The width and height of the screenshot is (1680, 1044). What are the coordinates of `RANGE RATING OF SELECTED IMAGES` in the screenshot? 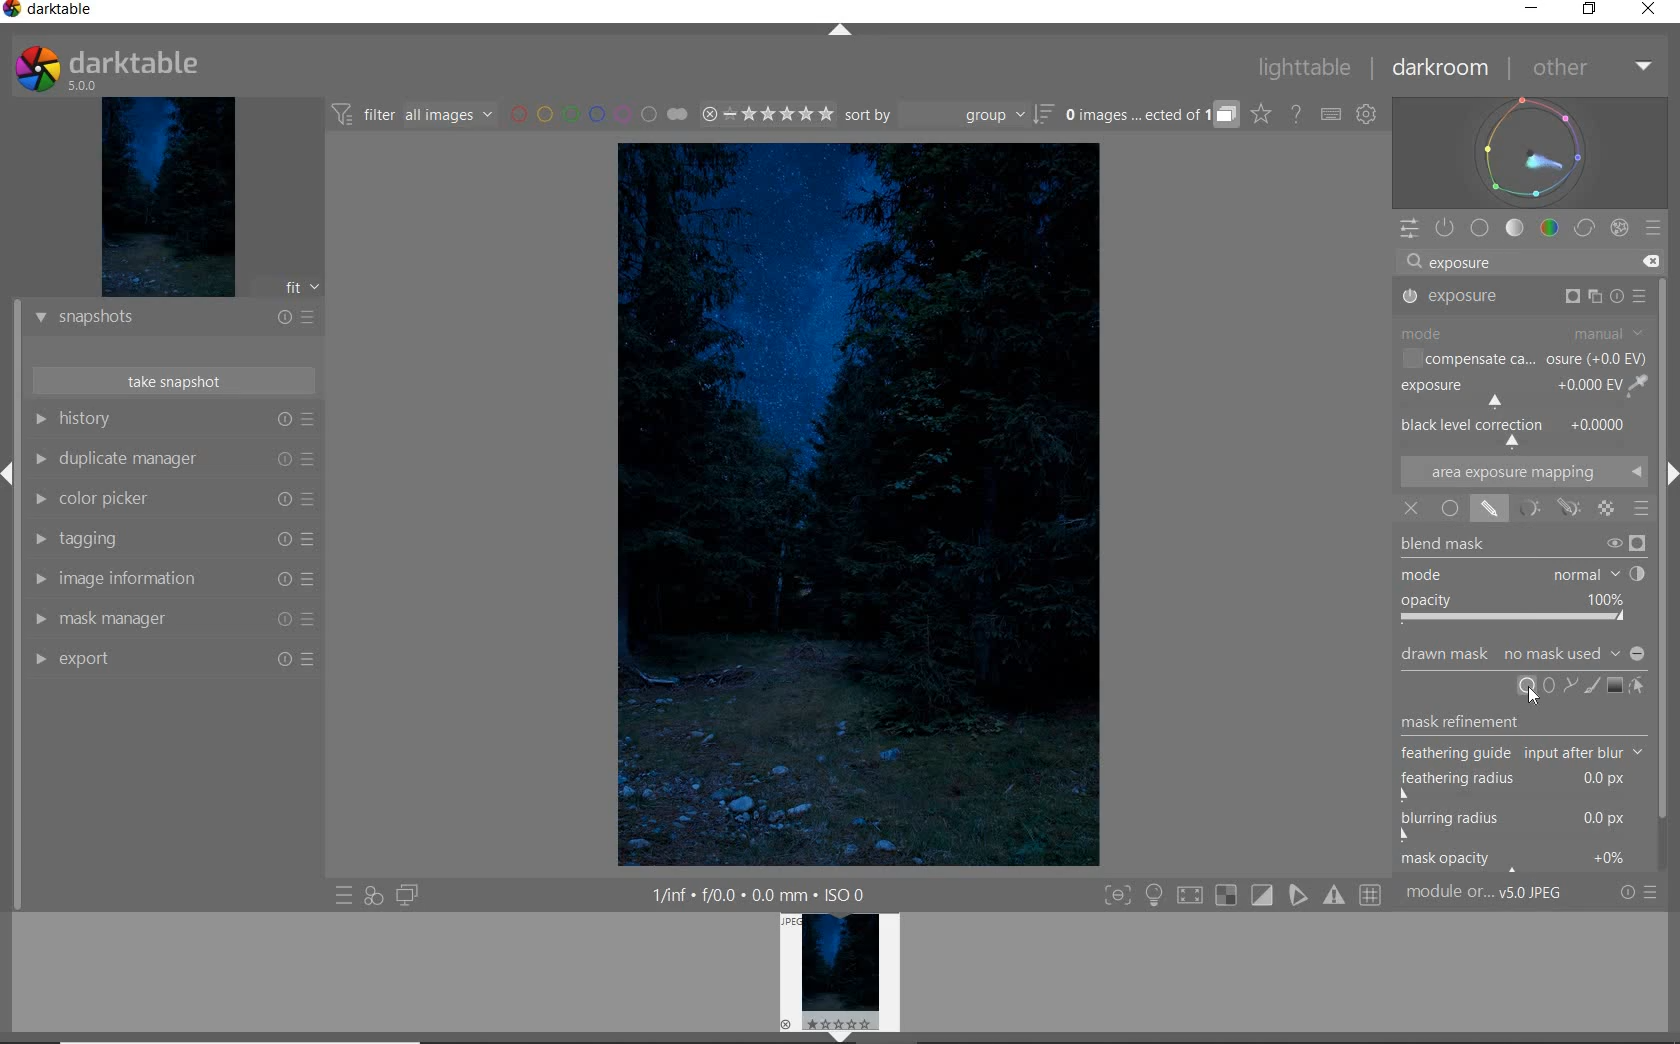 It's located at (767, 114).